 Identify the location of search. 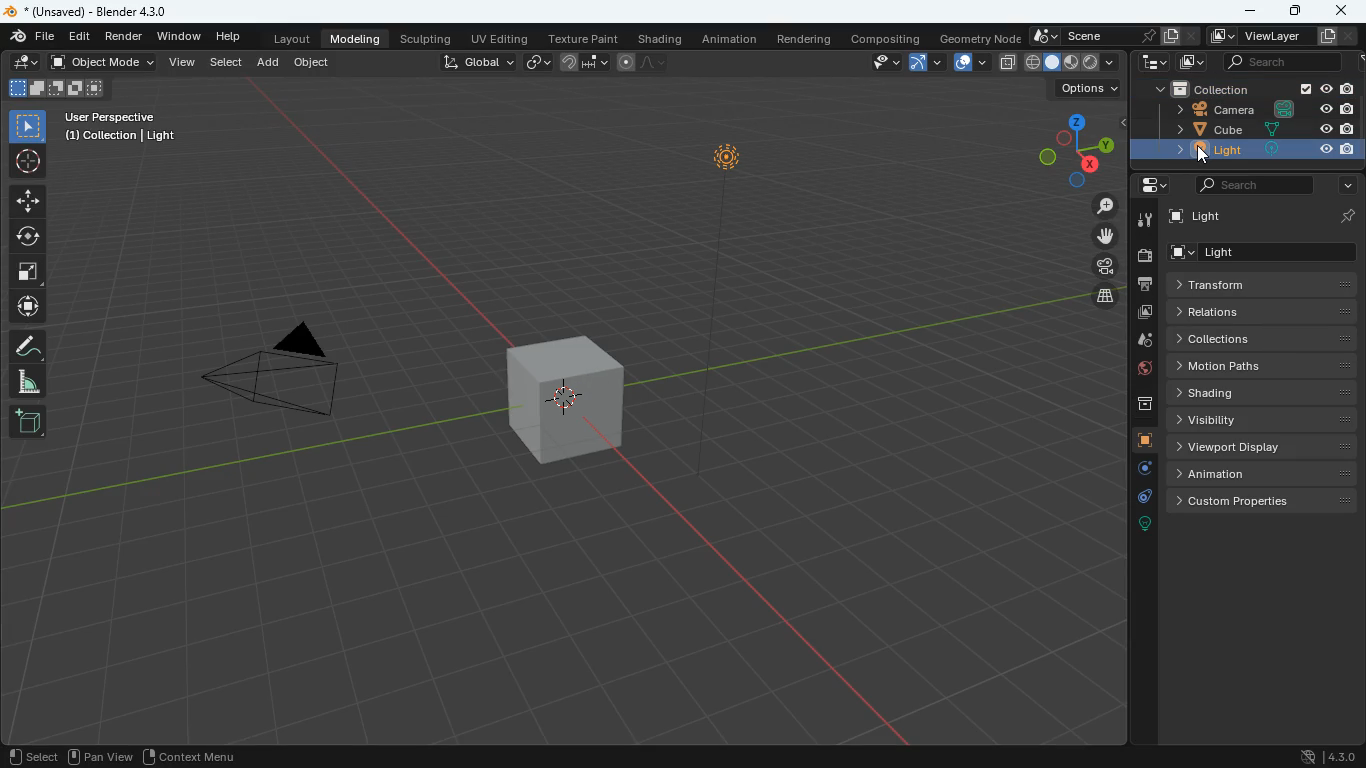
(1283, 61).